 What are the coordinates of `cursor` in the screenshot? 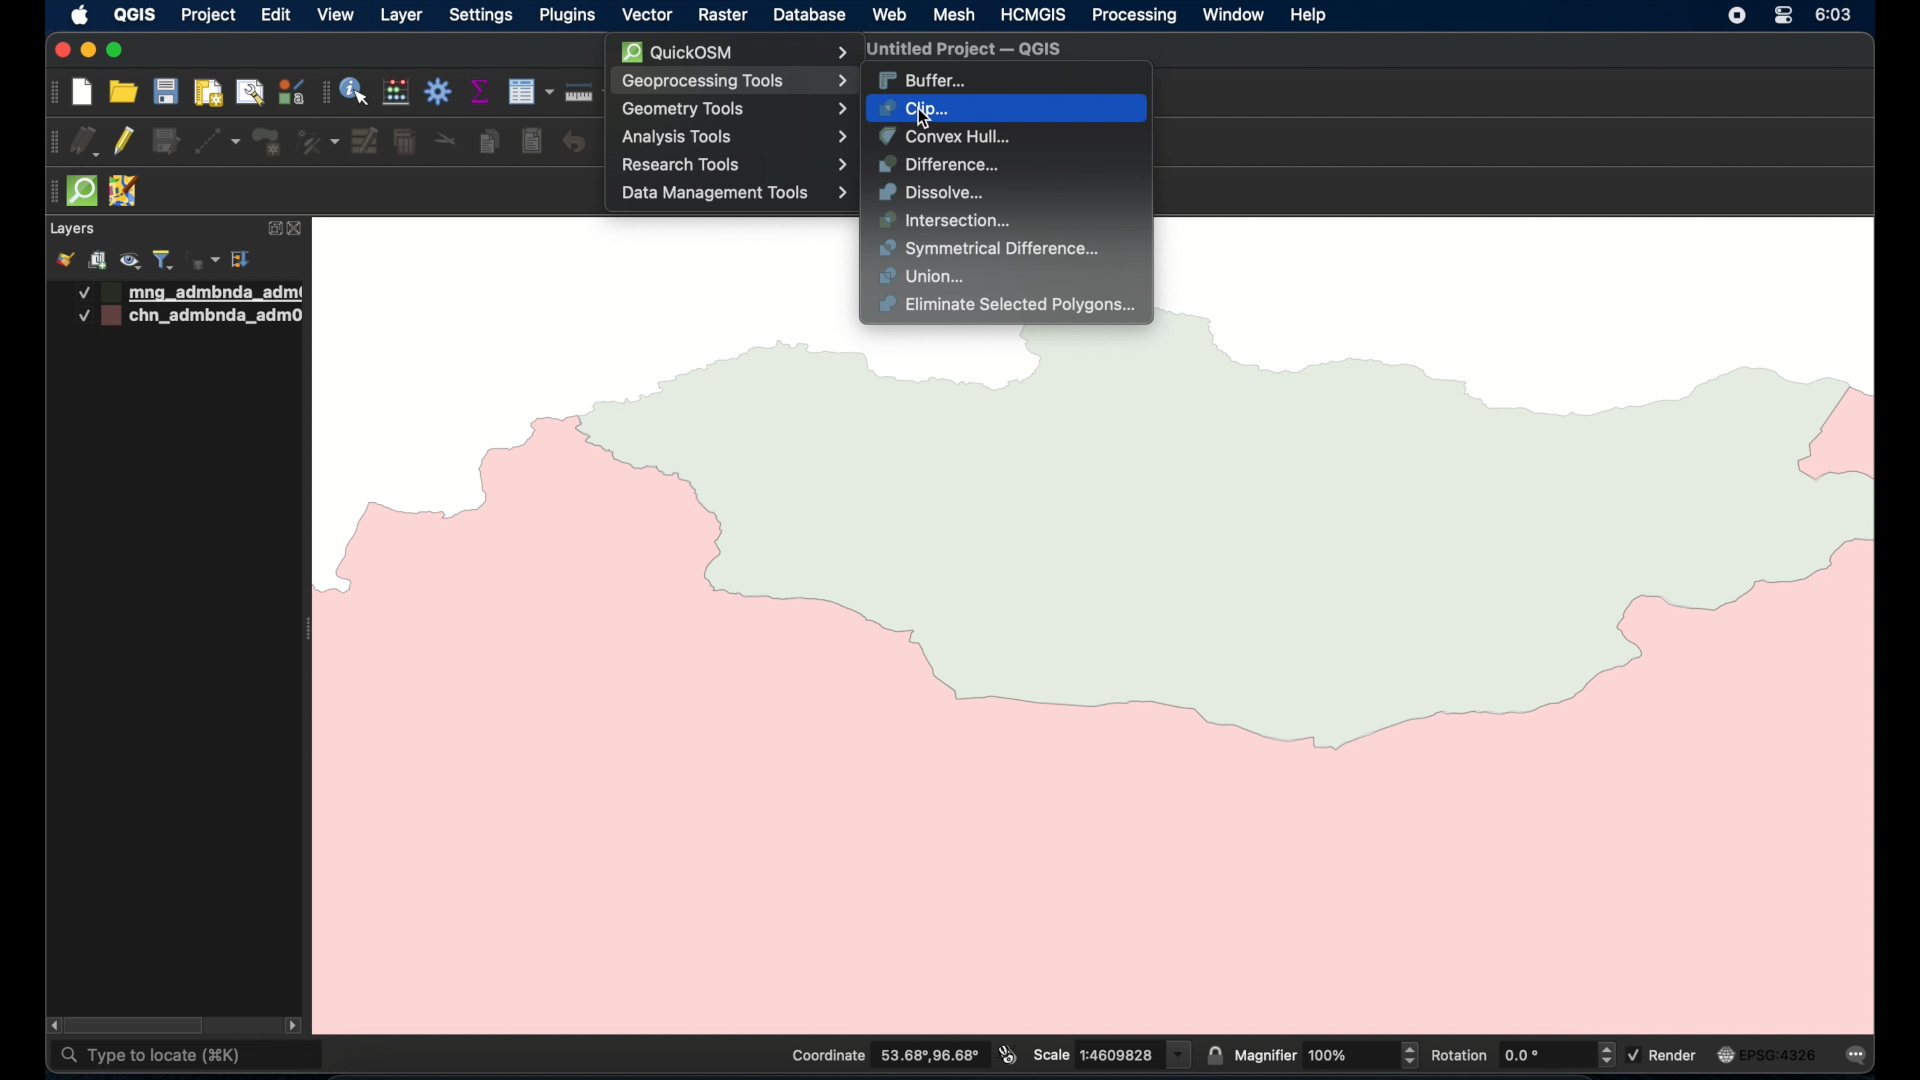 It's located at (931, 122).